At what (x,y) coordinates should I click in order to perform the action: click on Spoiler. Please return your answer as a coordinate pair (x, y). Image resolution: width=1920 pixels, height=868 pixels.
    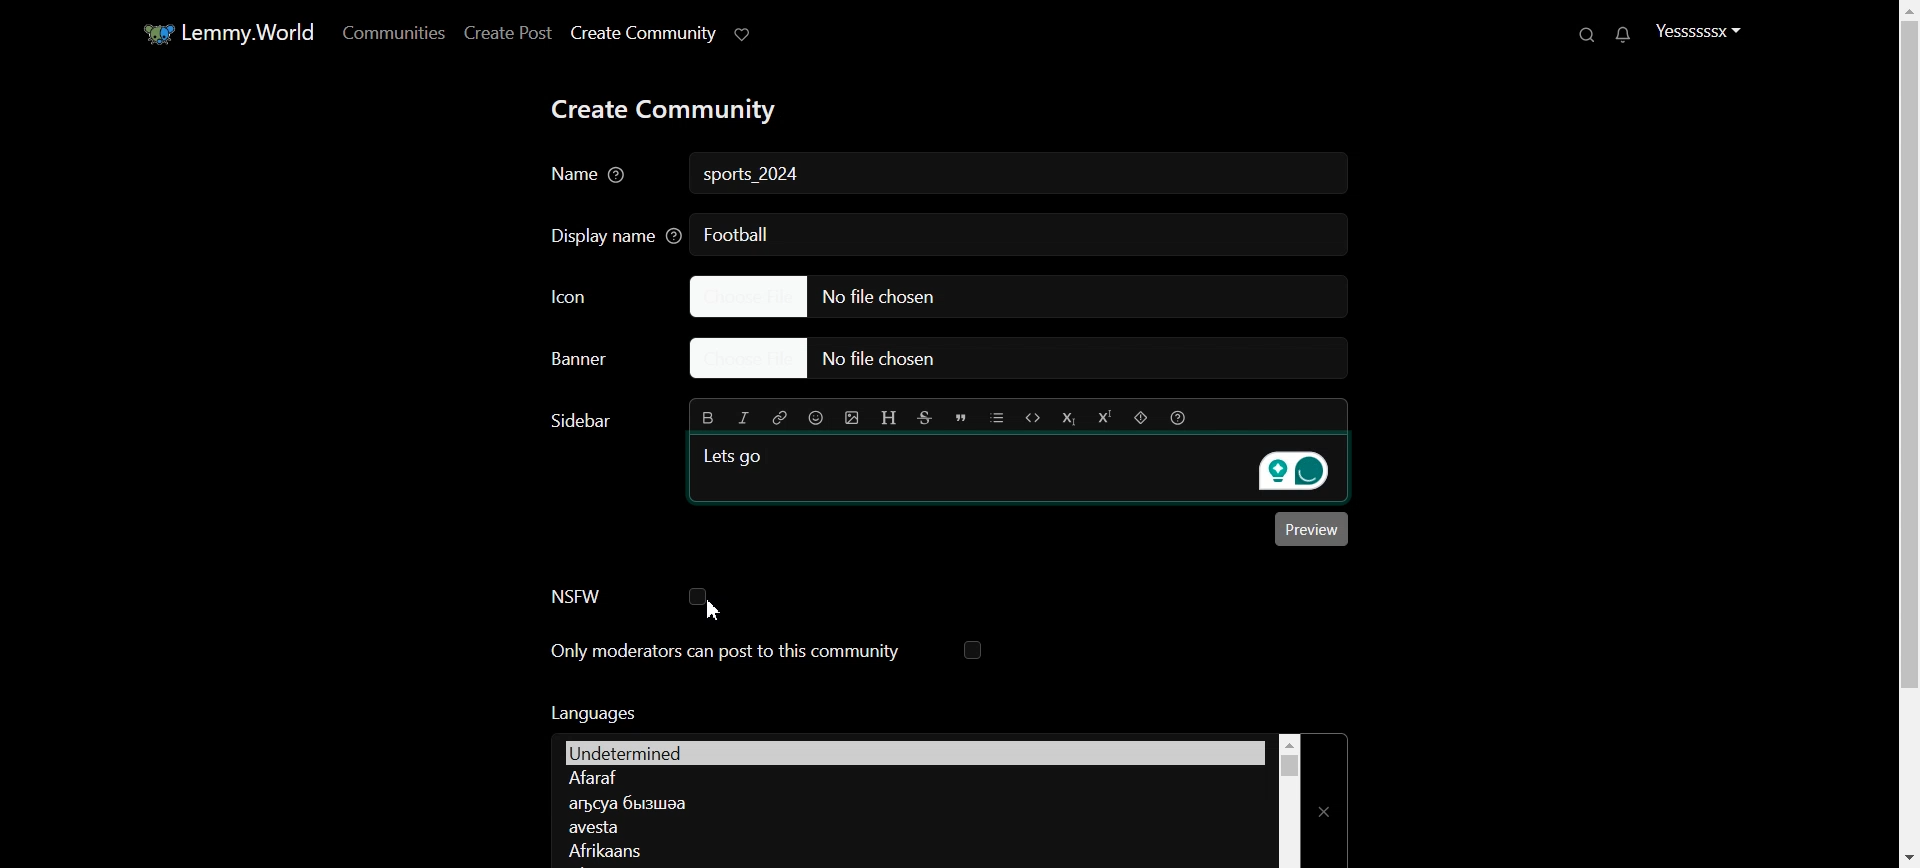
    Looking at the image, I should click on (1141, 418).